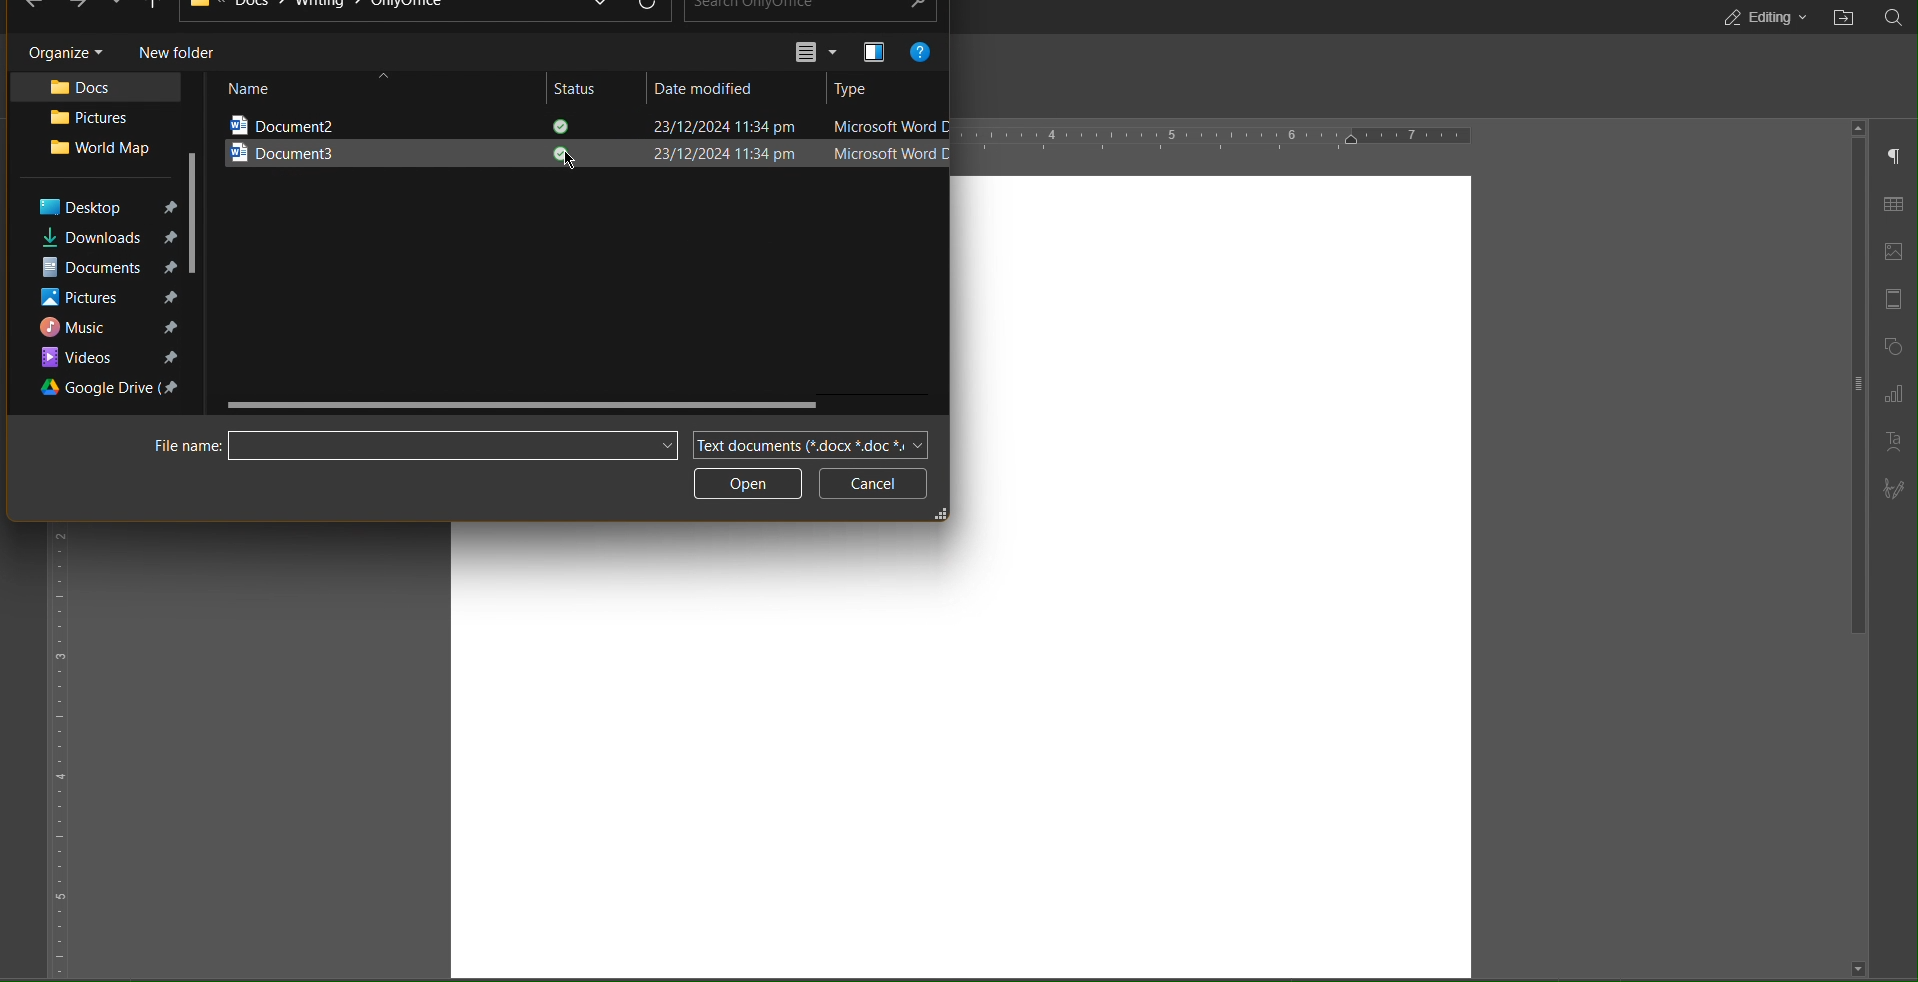 This screenshot has height=982, width=1918. What do you see at coordinates (114, 389) in the screenshot?
I see `Google Drive` at bounding box center [114, 389].